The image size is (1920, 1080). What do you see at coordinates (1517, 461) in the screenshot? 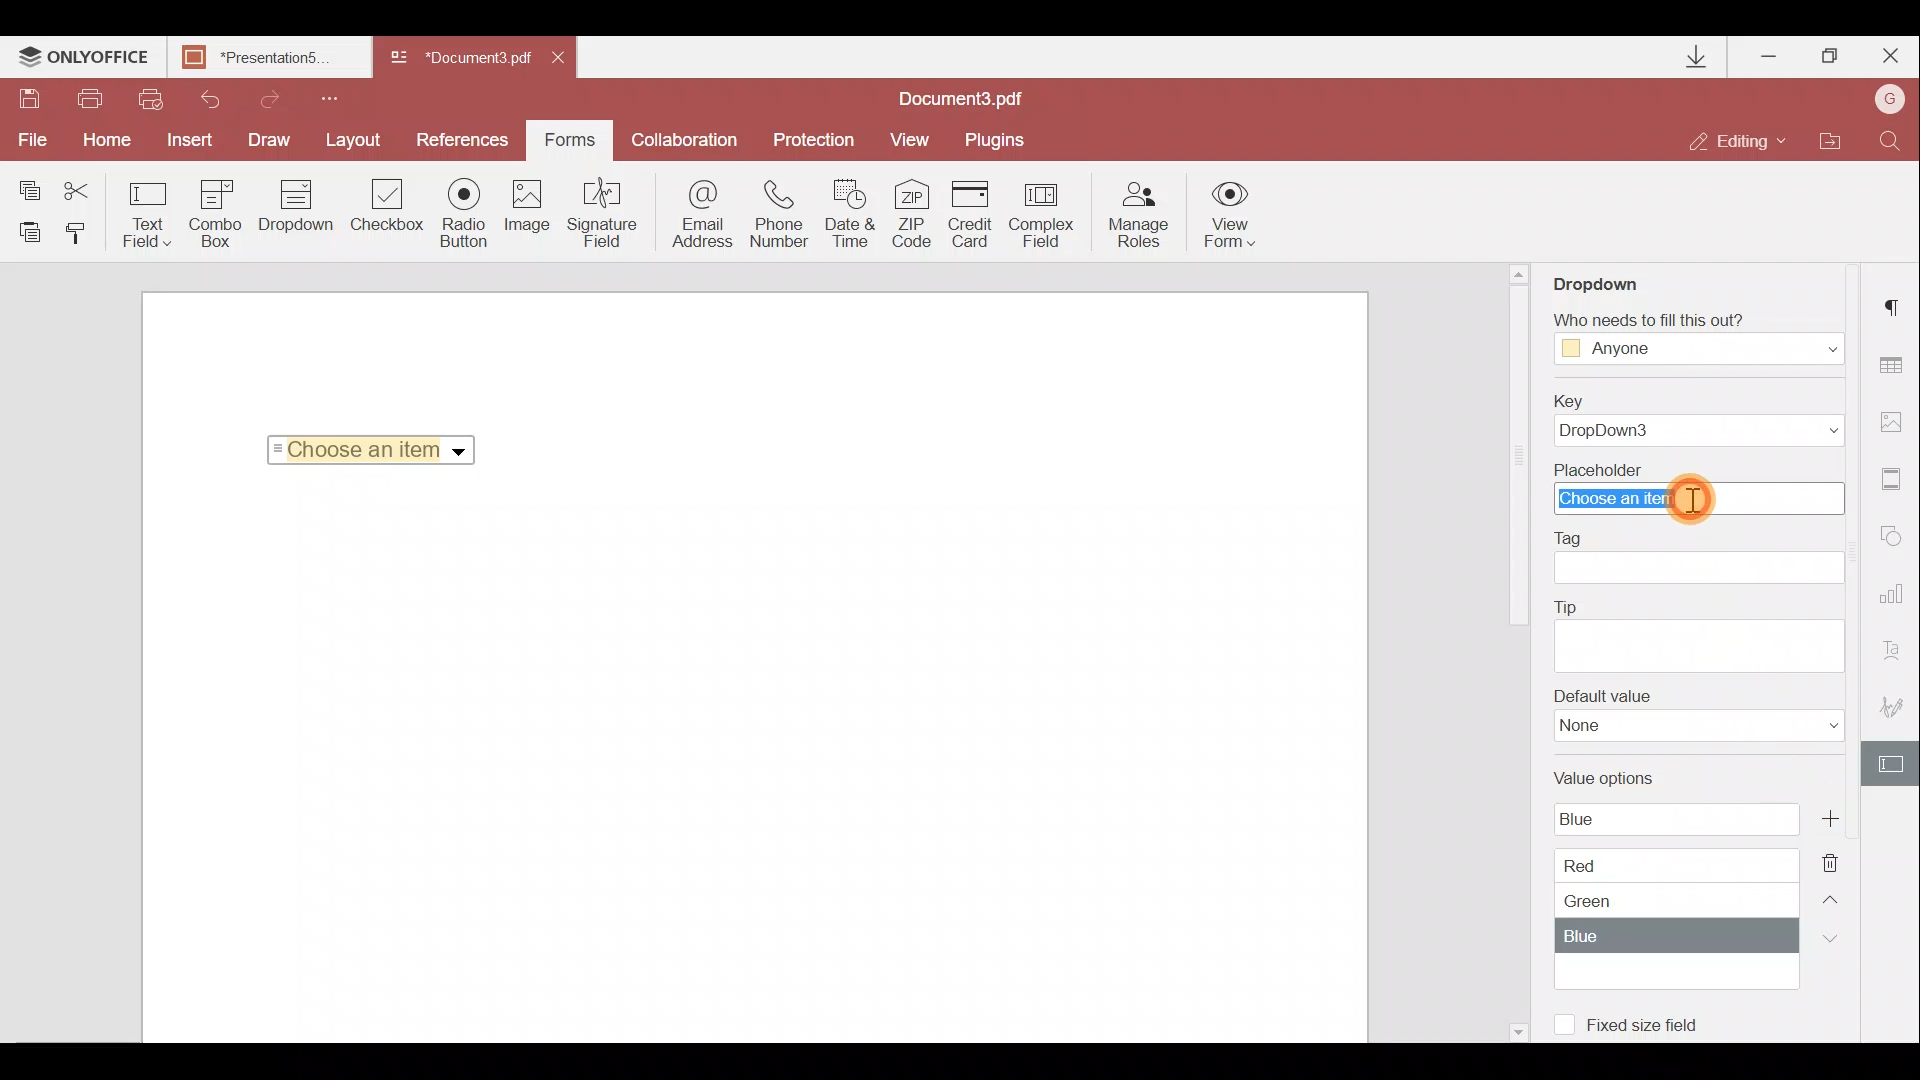
I see `Scroll bar` at bounding box center [1517, 461].